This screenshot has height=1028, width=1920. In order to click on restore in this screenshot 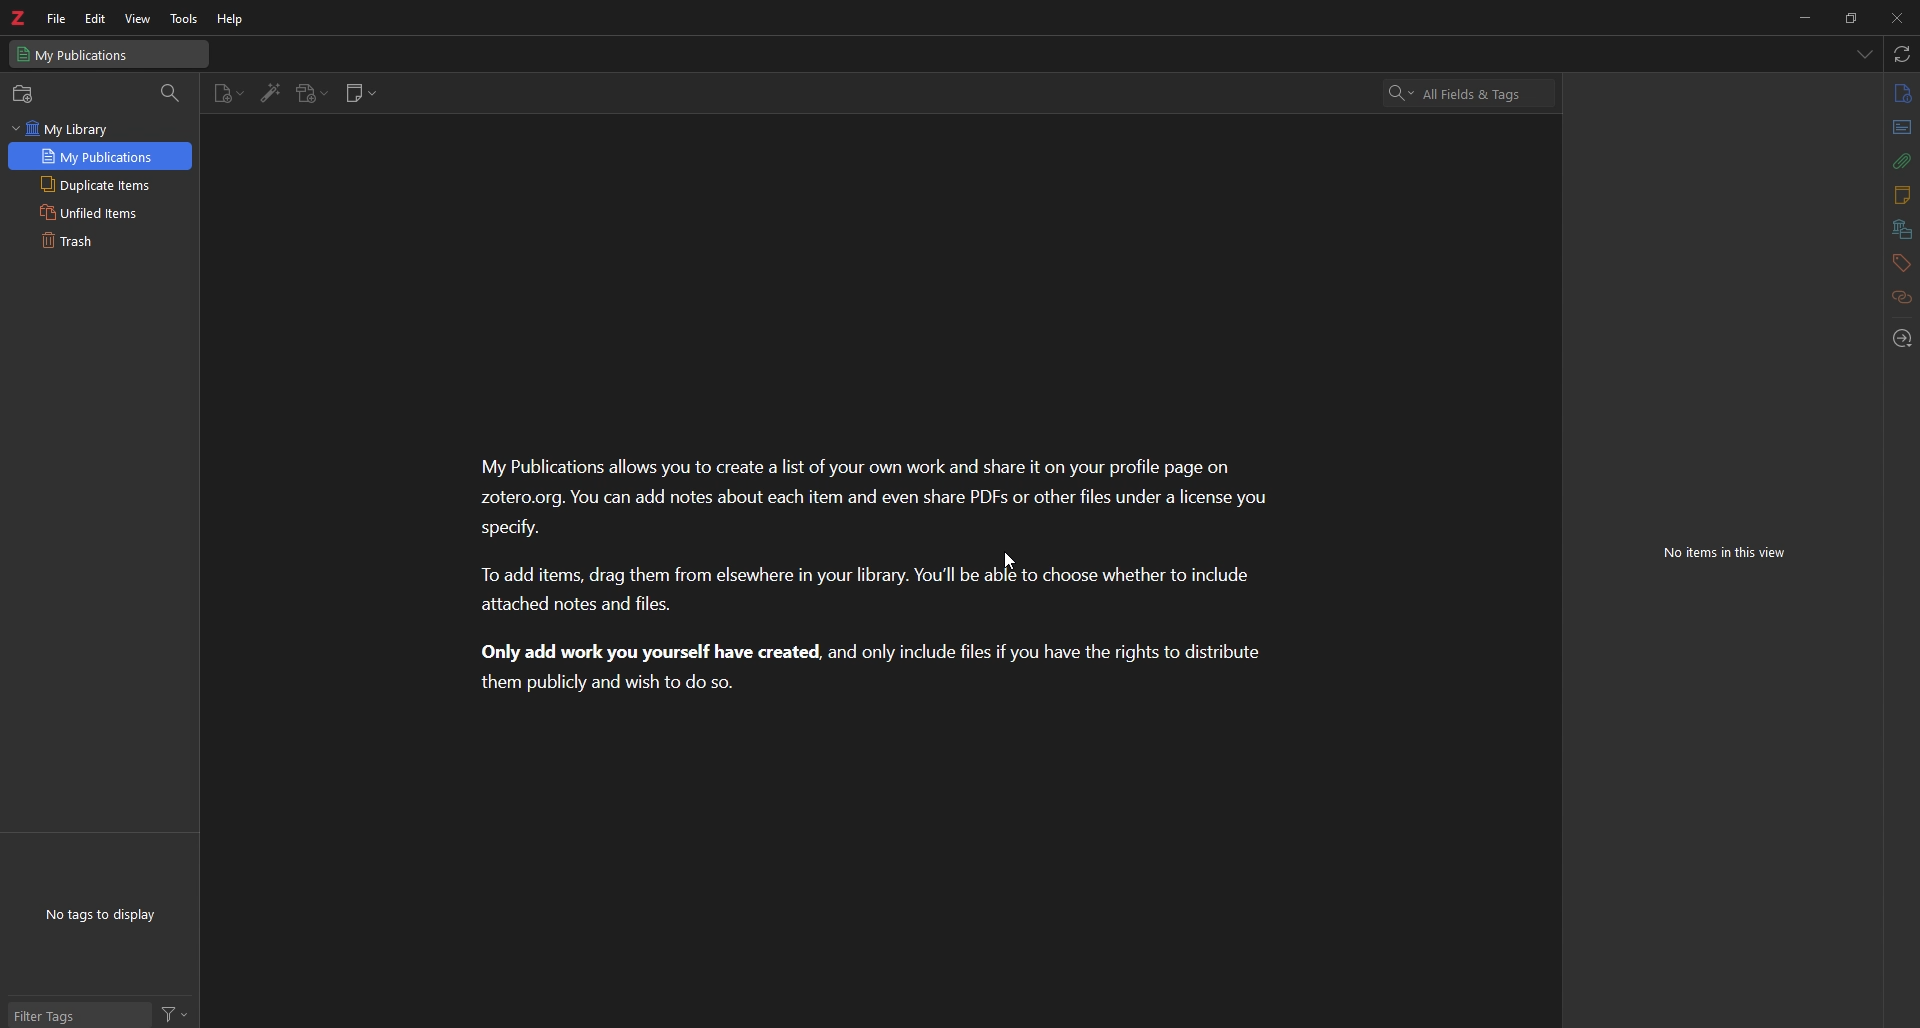, I will do `click(1854, 18)`.